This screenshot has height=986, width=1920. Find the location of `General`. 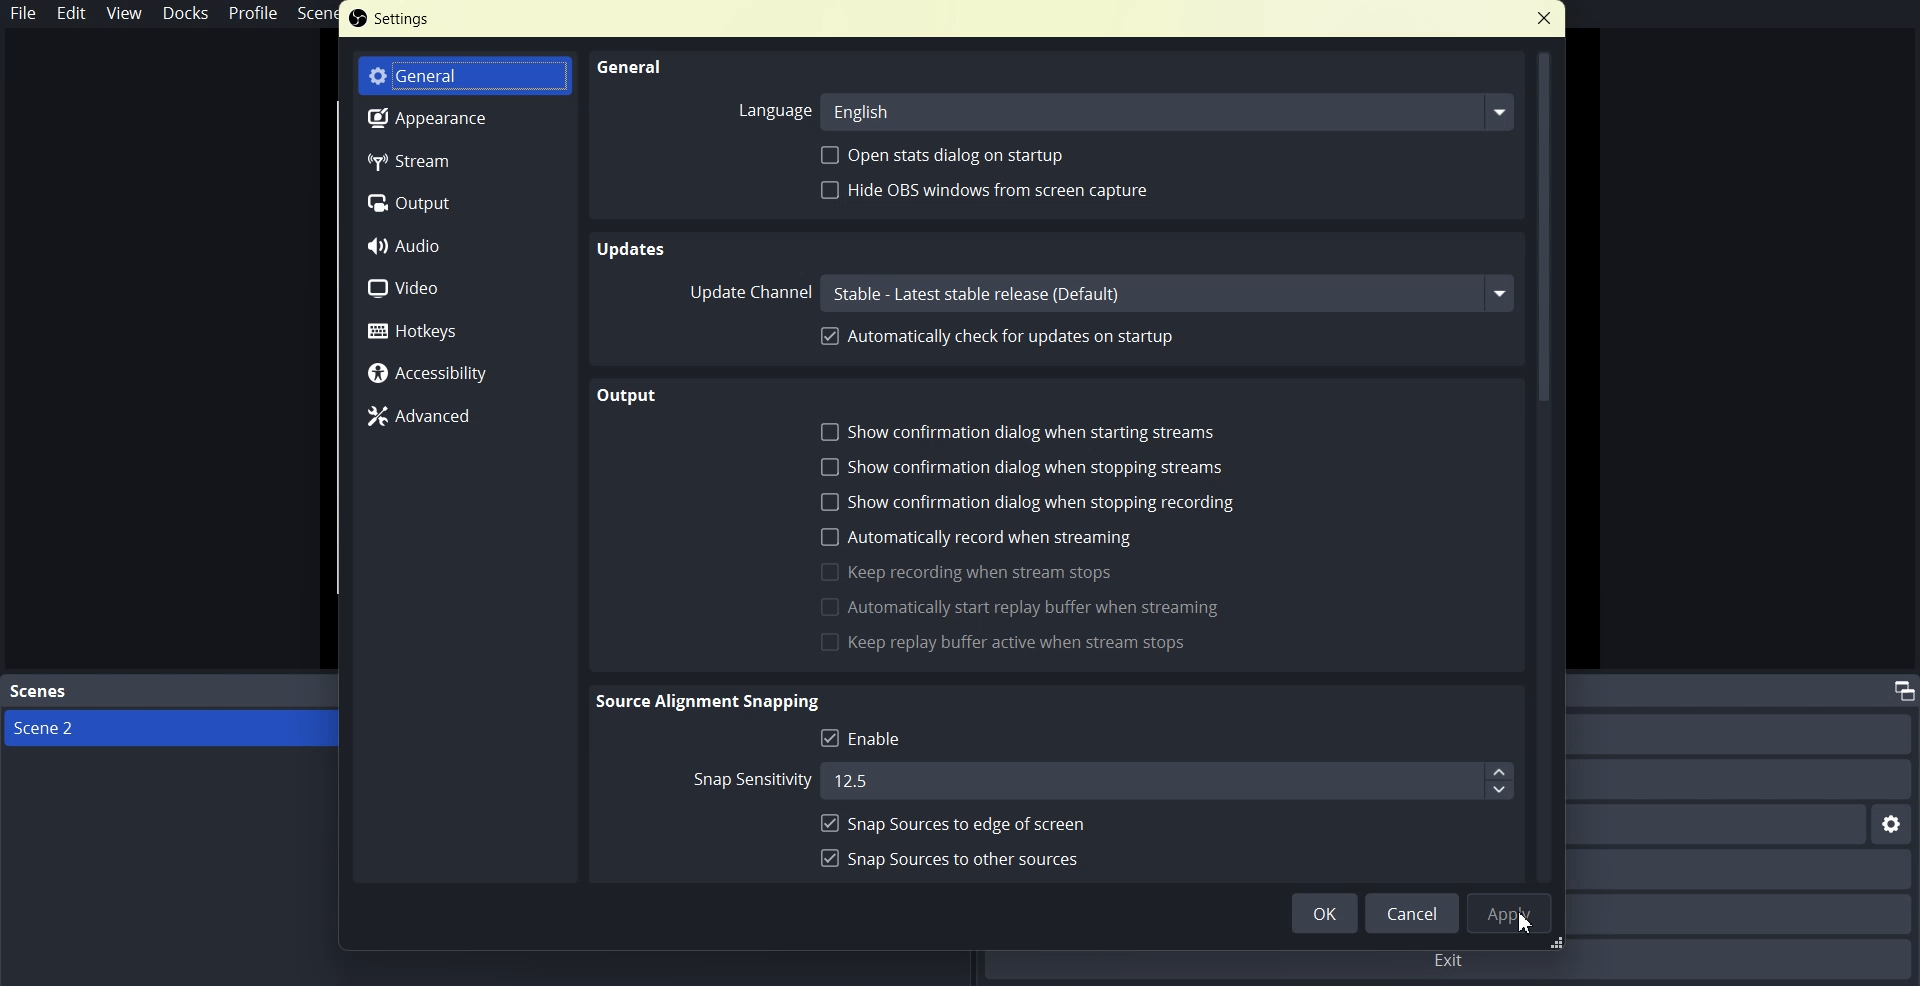

General is located at coordinates (632, 66).